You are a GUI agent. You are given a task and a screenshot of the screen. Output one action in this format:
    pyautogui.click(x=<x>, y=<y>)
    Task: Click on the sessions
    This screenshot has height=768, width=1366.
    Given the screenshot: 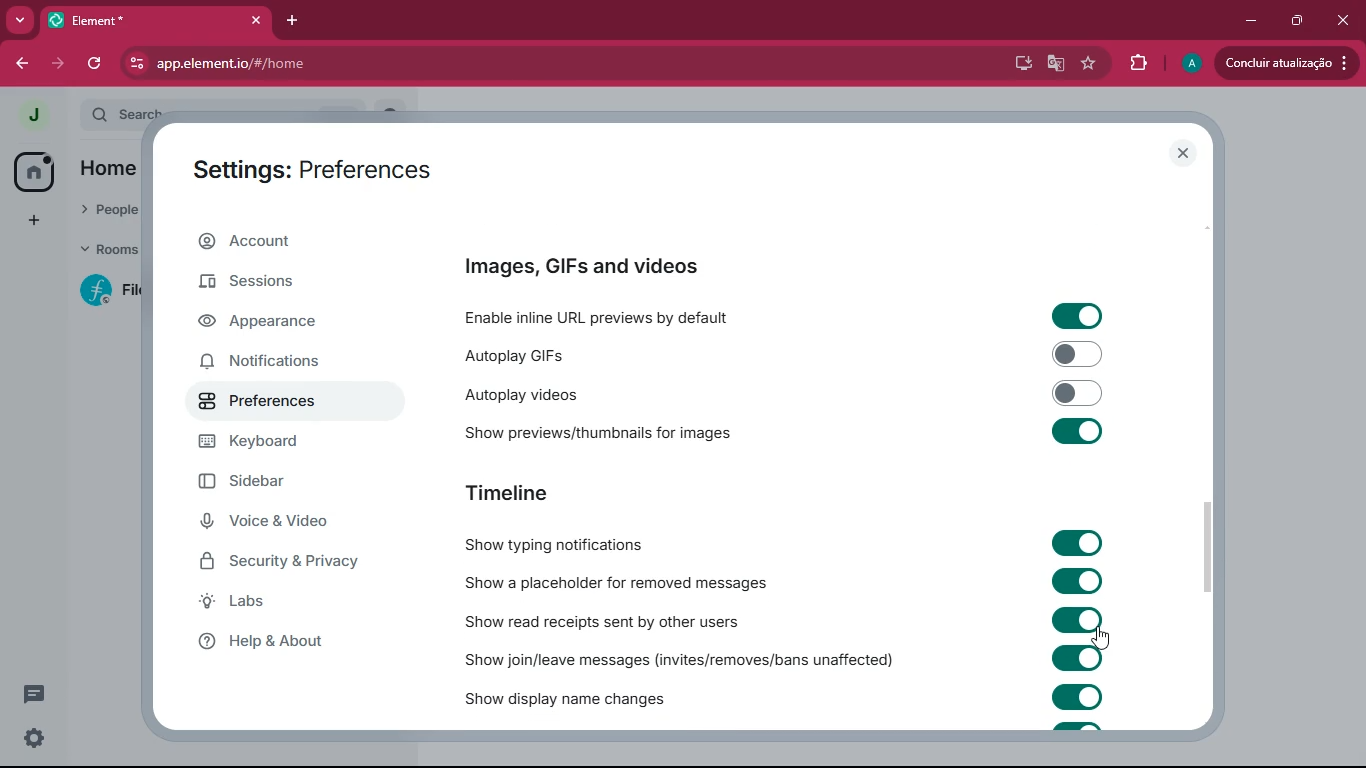 What is the action you would take?
    pyautogui.click(x=287, y=285)
    